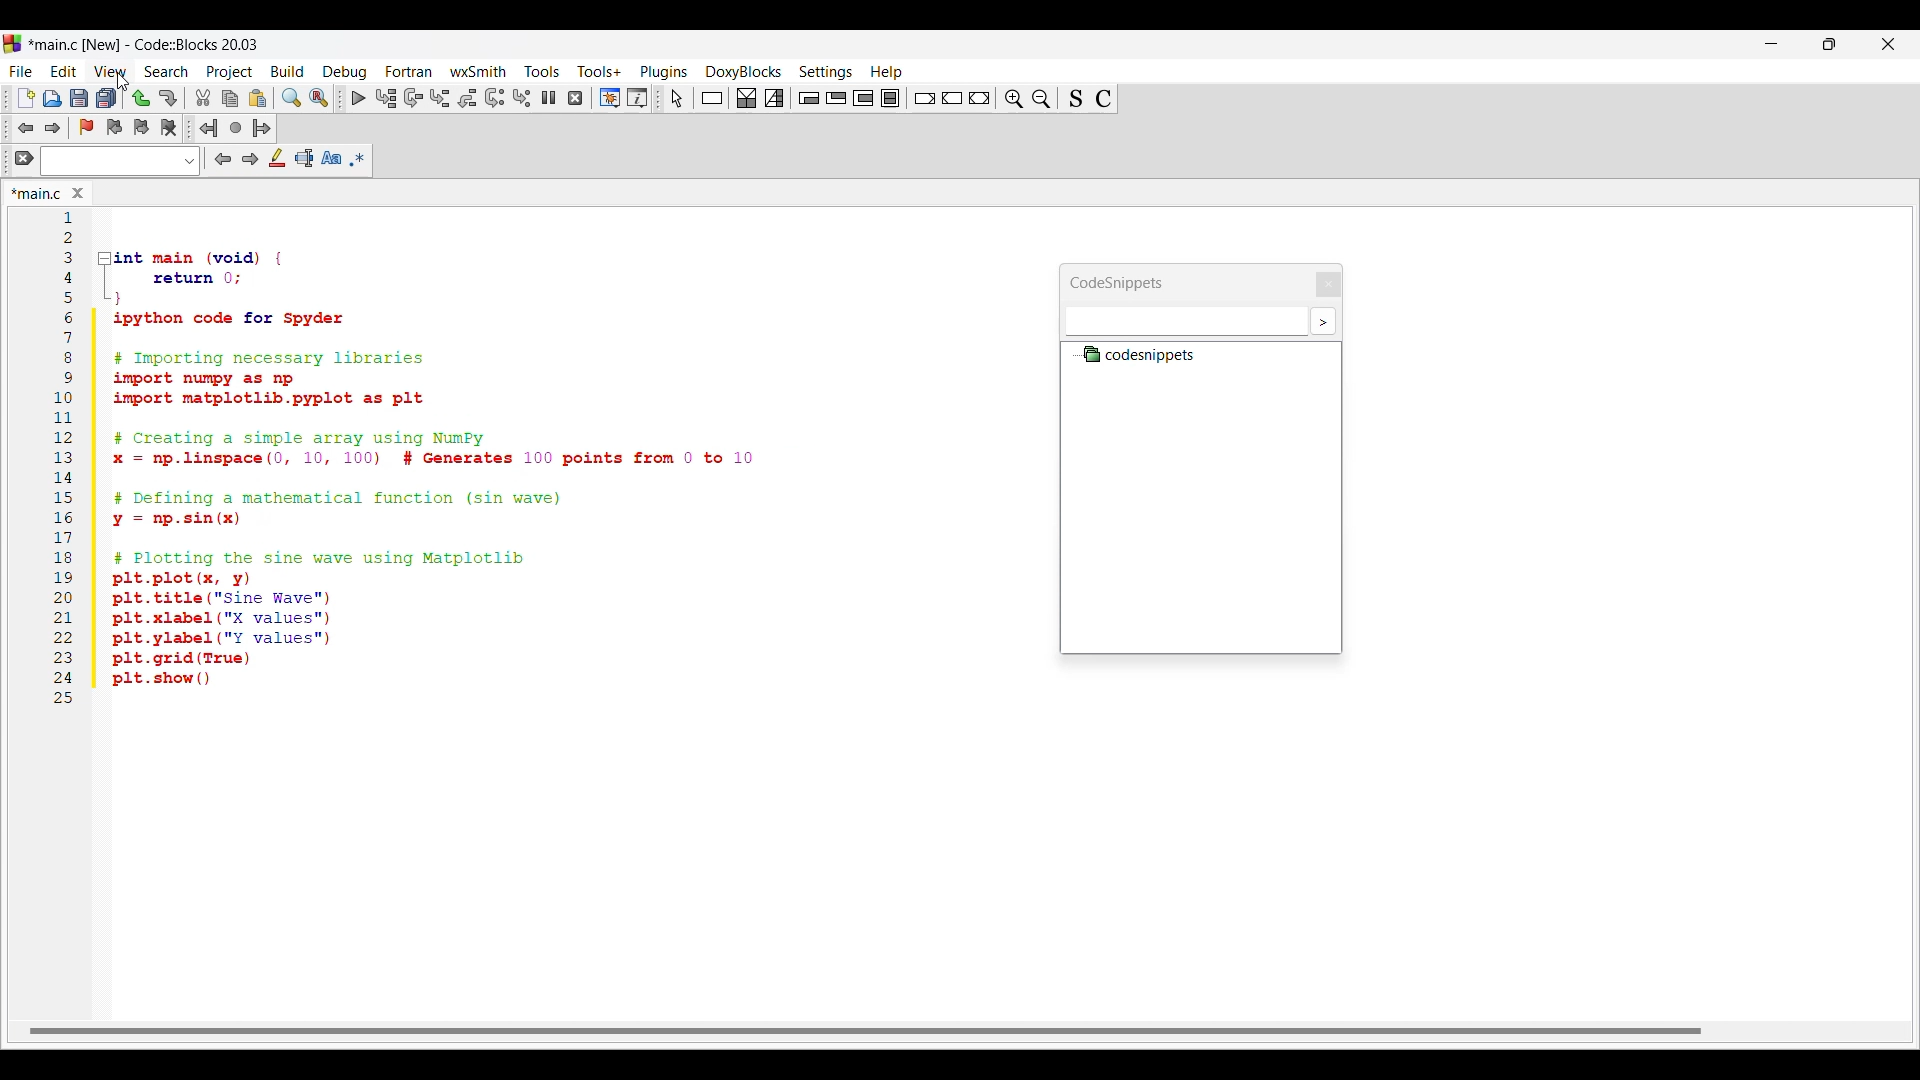 Image resolution: width=1920 pixels, height=1080 pixels. What do you see at coordinates (230, 72) in the screenshot?
I see `Project menu` at bounding box center [230, 72].